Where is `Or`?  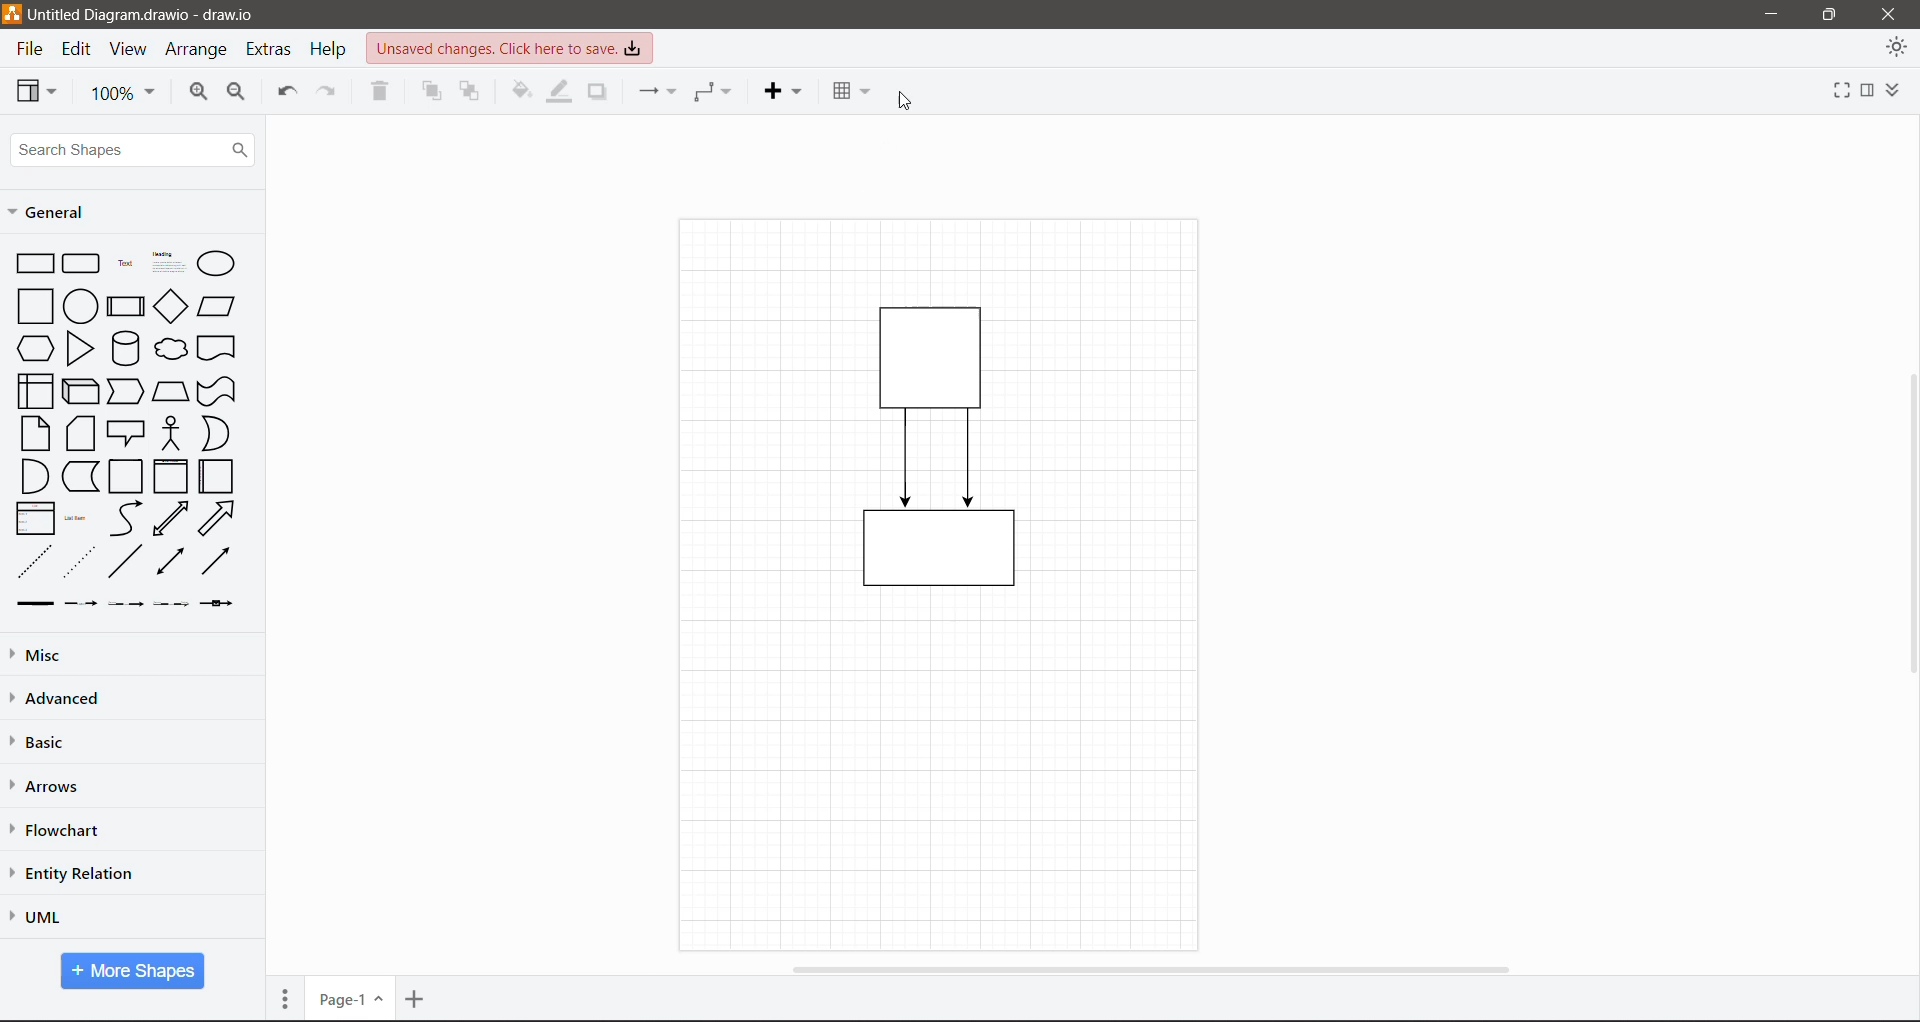
Or is located at coordinates (214, 433).